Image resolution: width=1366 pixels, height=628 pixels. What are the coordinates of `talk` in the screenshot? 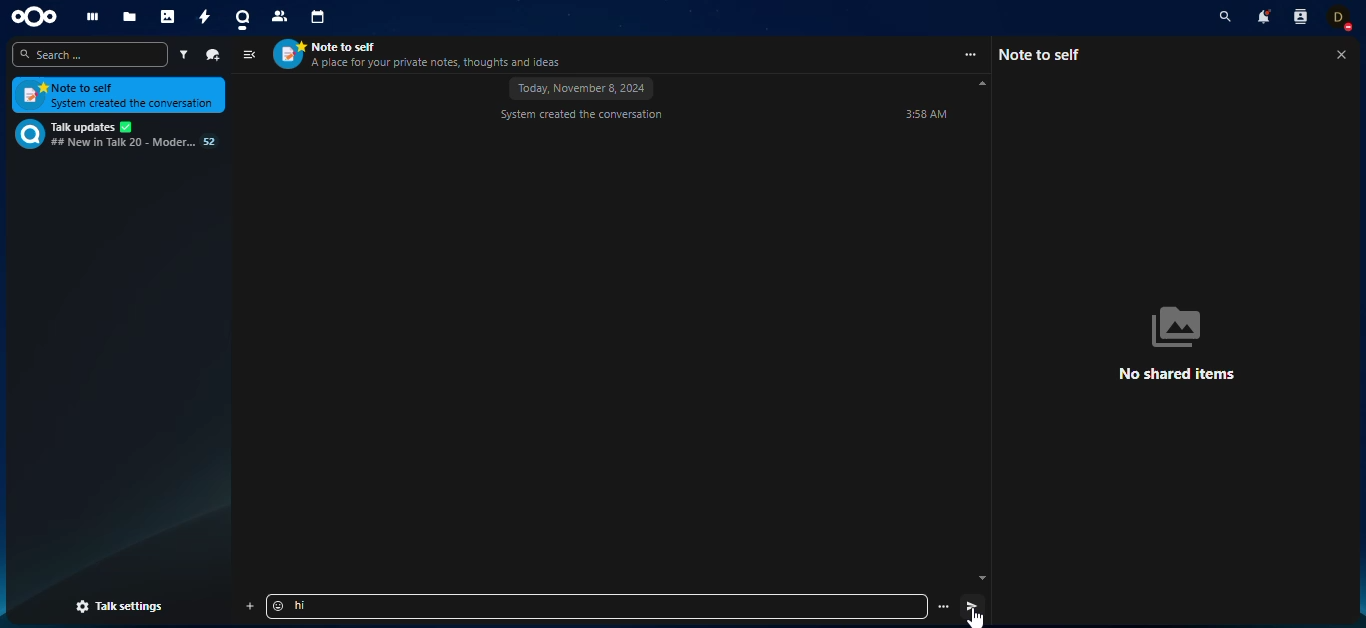 It's located at (241, 19).